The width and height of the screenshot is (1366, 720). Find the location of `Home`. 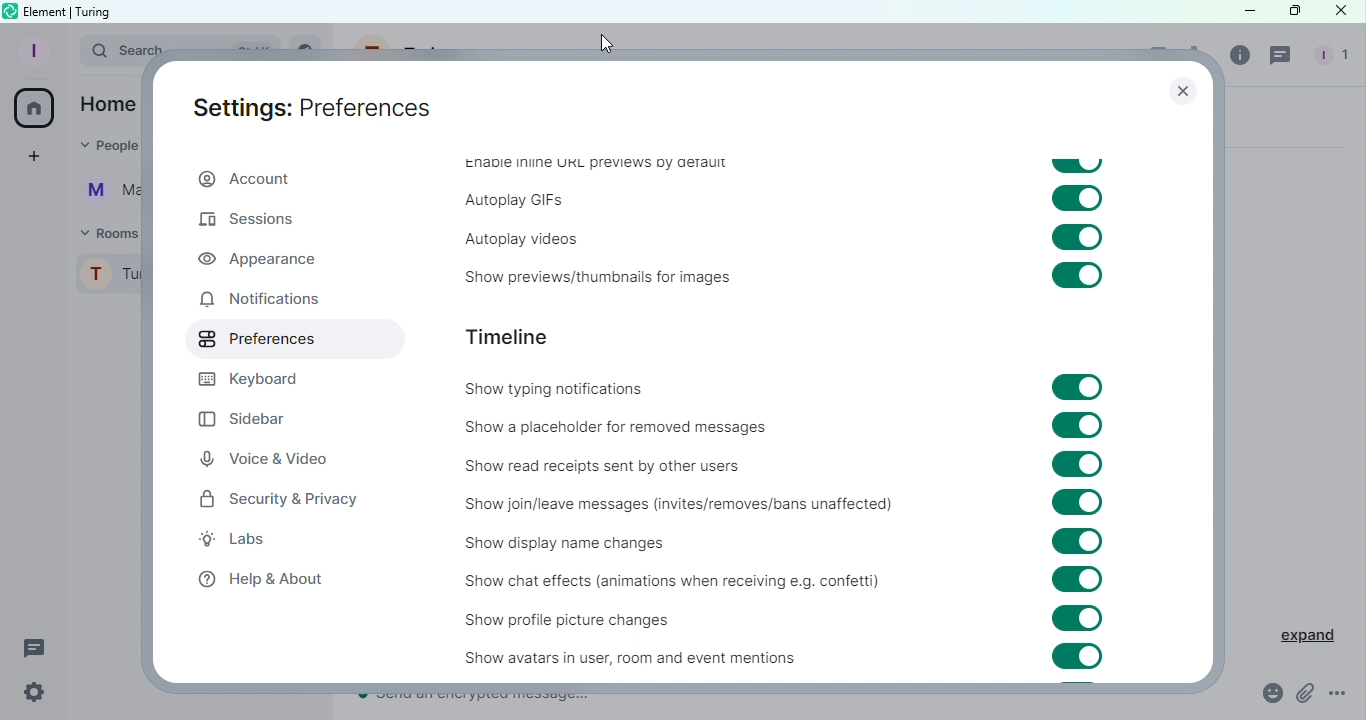

Home is located at coordinates (36, 108).